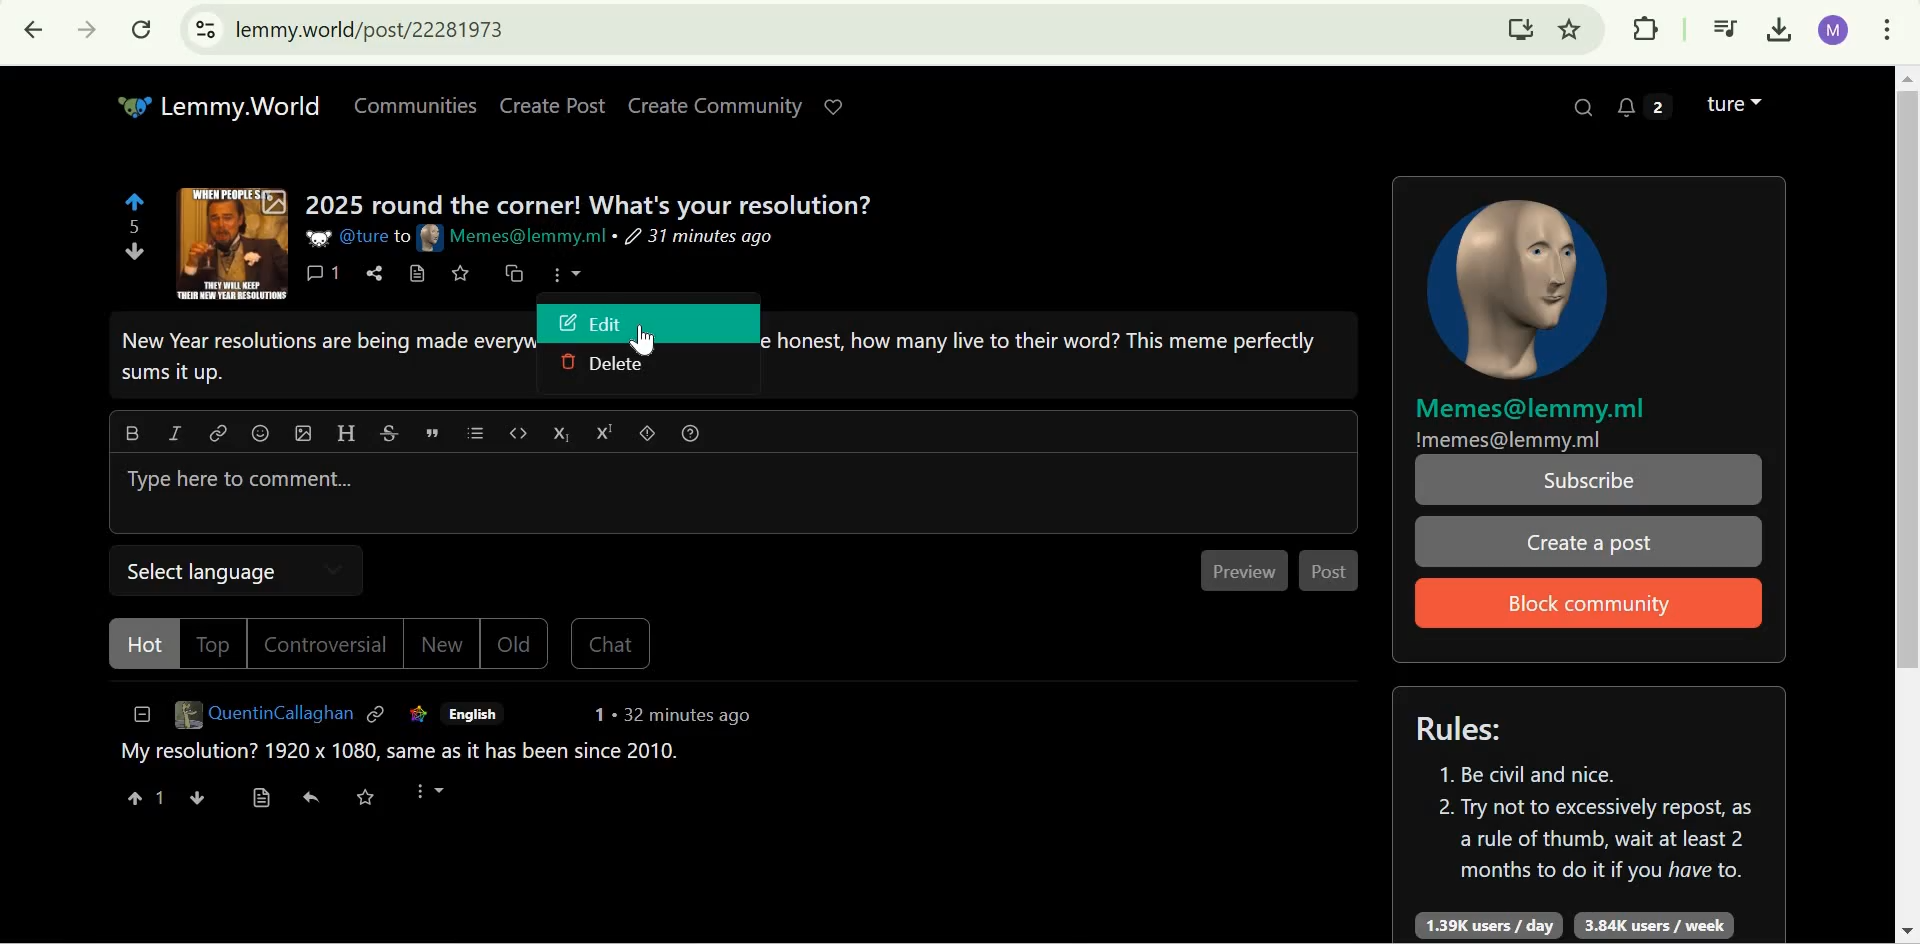 Image resolution: width=1920 pixels, height=944 pixels. Describe the element at coordinates (144, 29) in the screenshot. I see `Reload this page` at that location.